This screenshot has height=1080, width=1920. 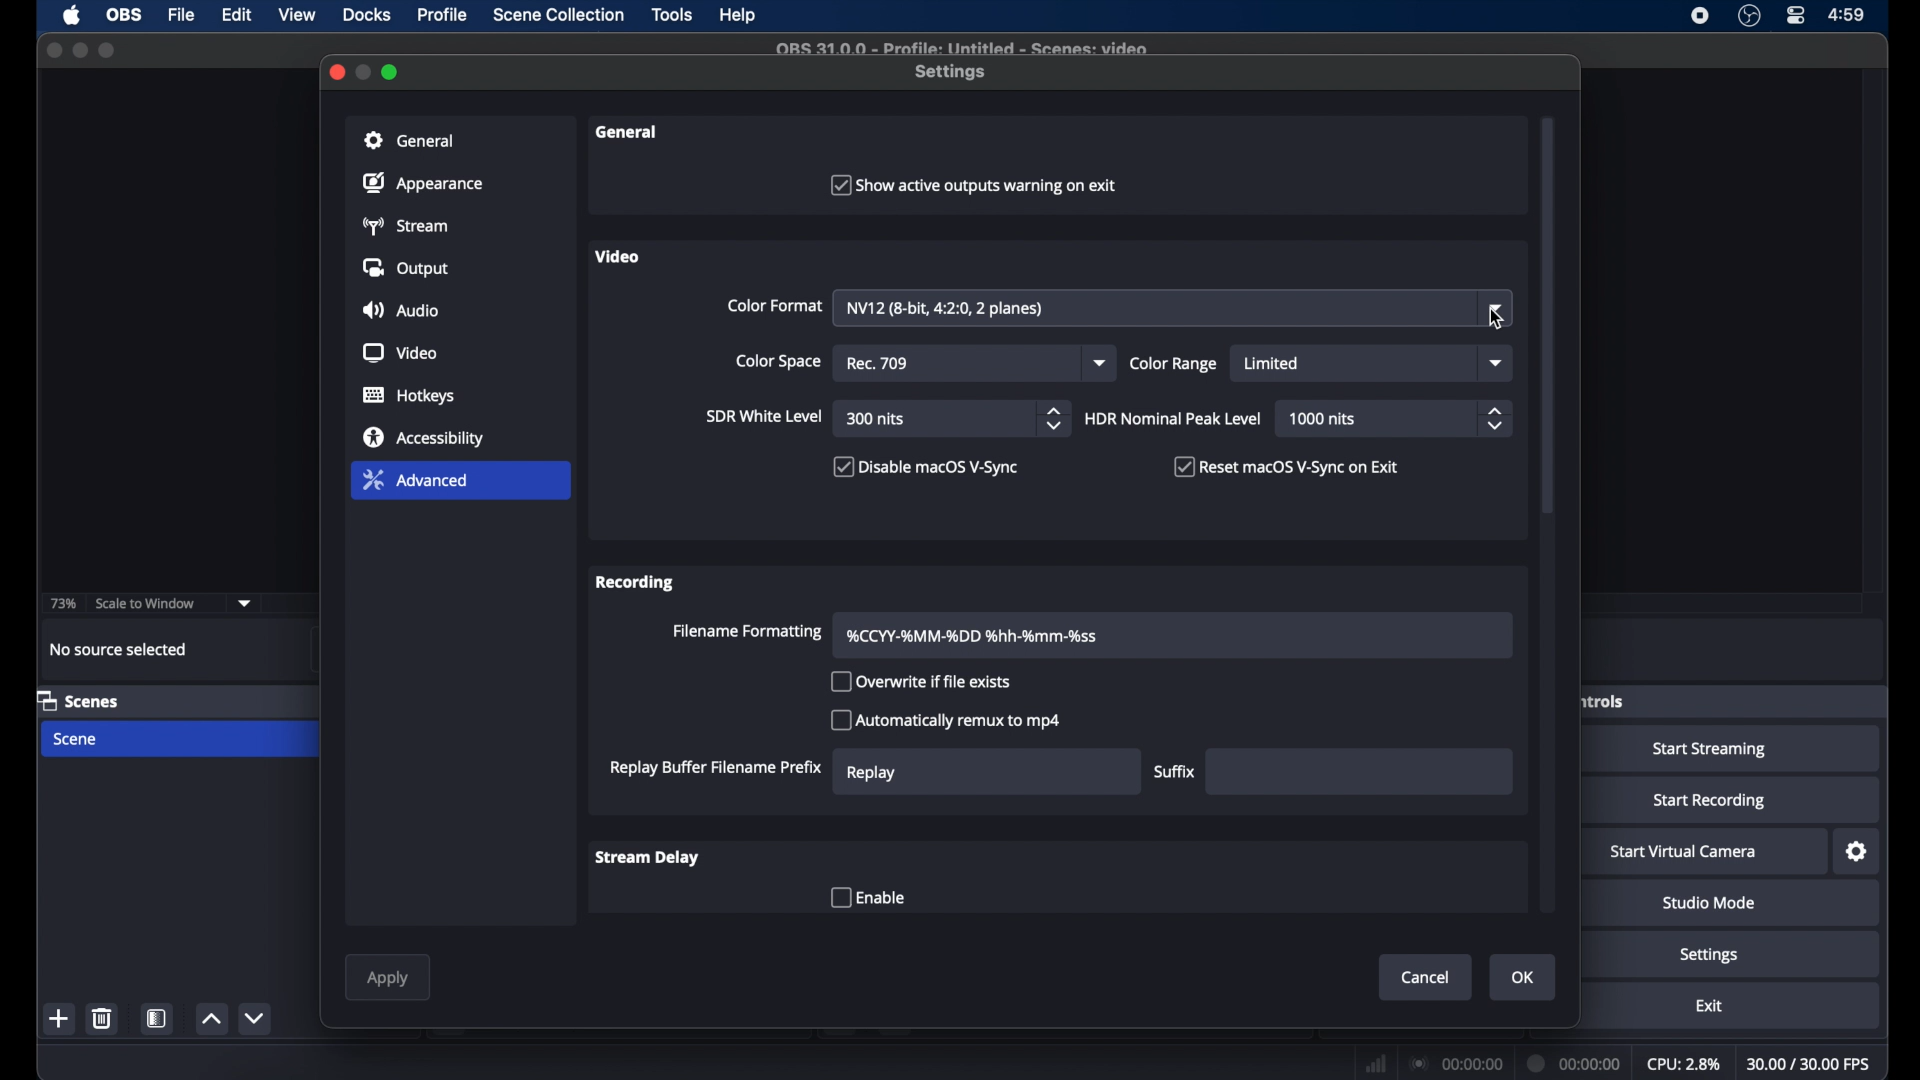 What do you see at coordinates (866, 897) in the screenshot?
I see `enable` at bounding box center [866, 897].